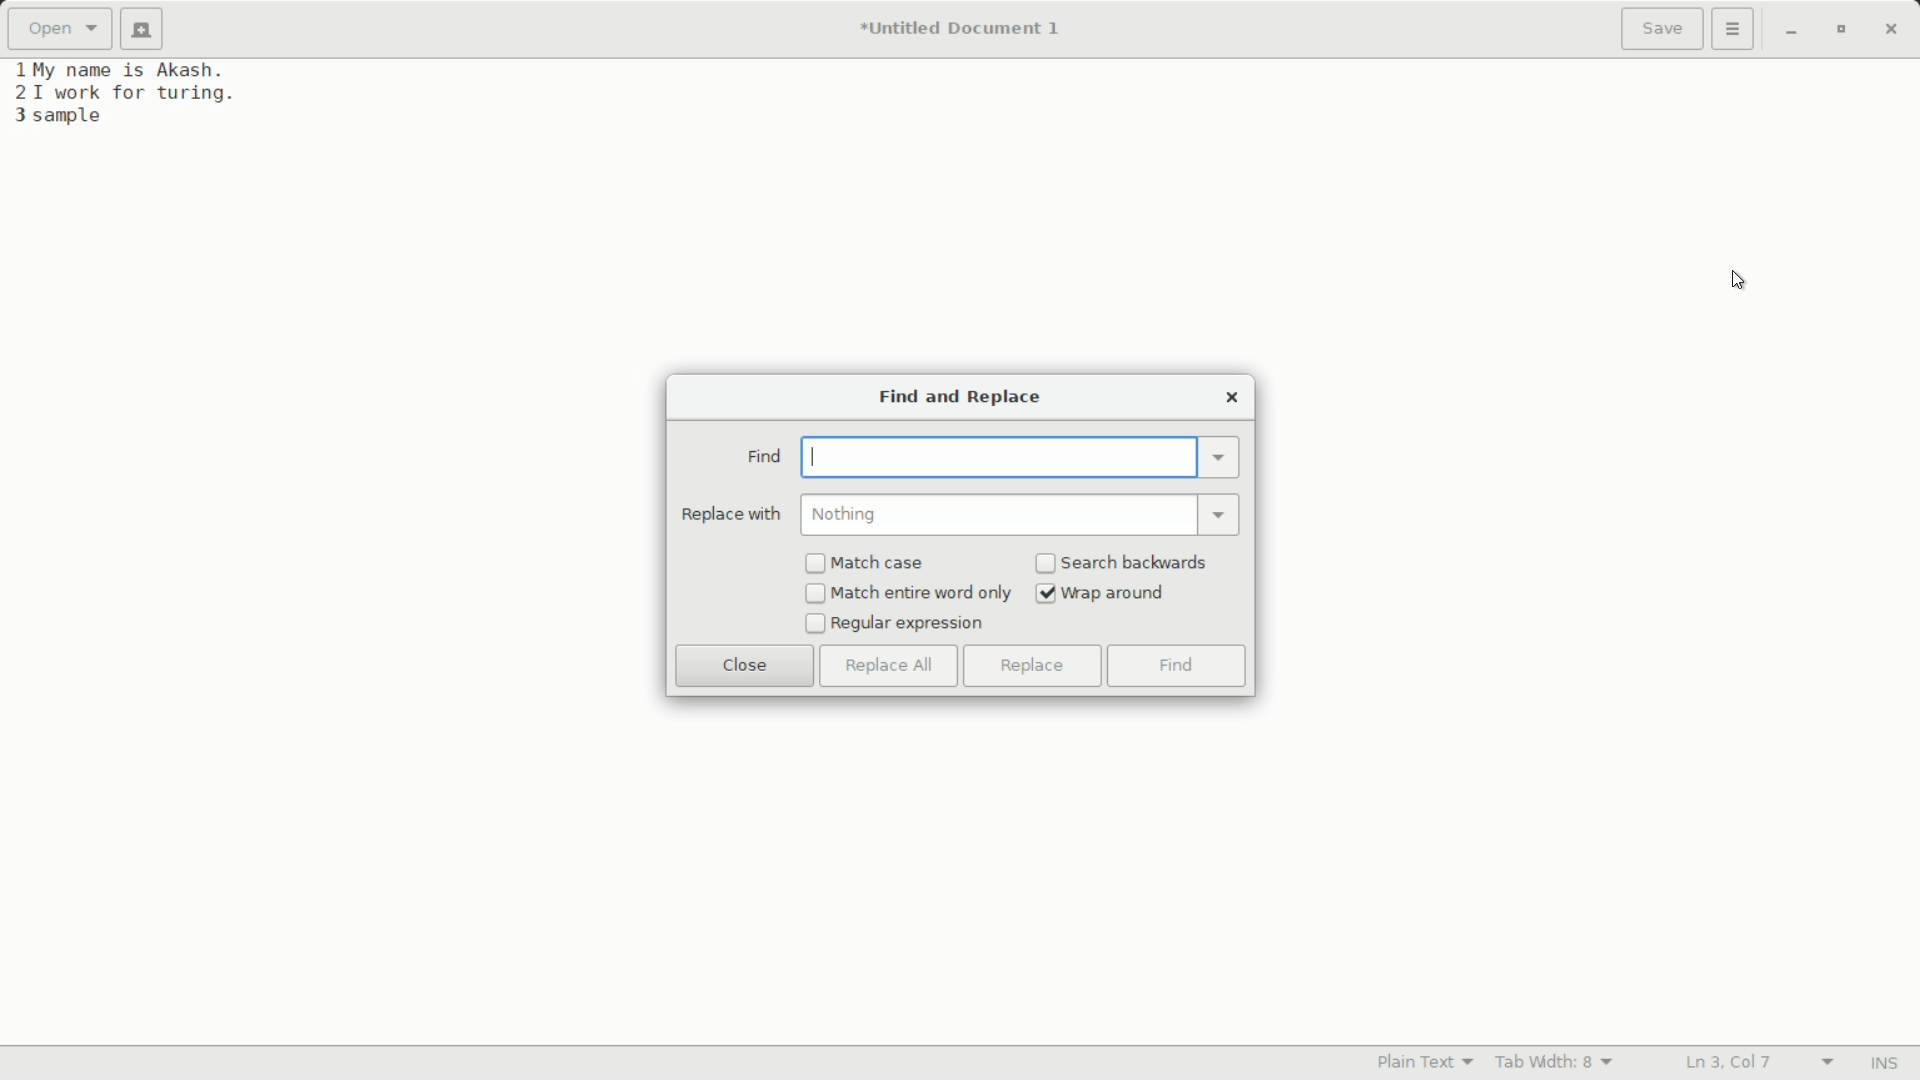 The height and width of the screenshot is (1080, 1920). I want to click on tab width, so click(1555, 1062).